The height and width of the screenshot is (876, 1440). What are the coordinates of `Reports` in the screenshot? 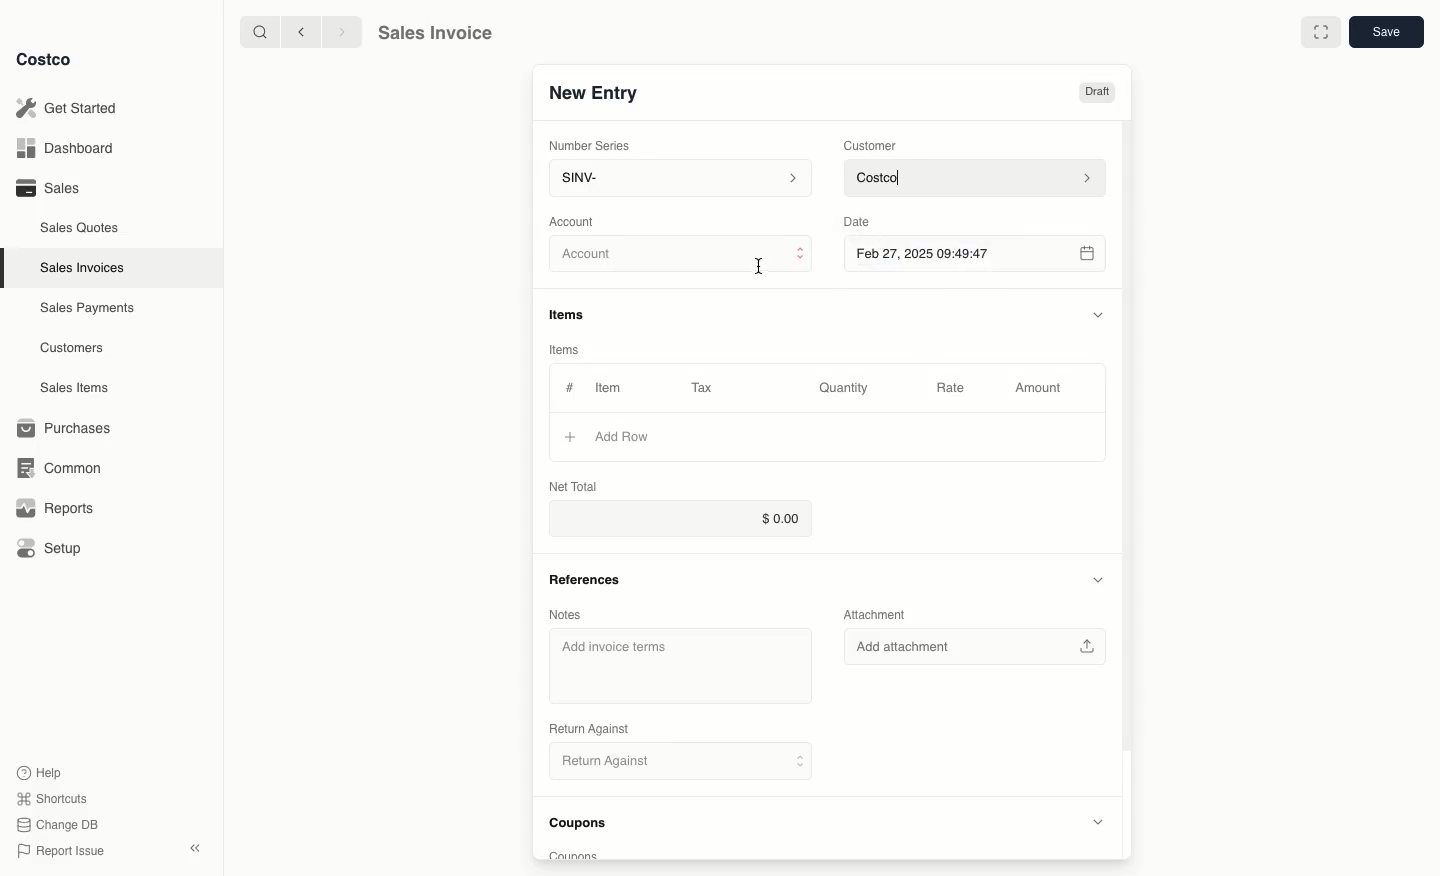 It's located at (52, 508).